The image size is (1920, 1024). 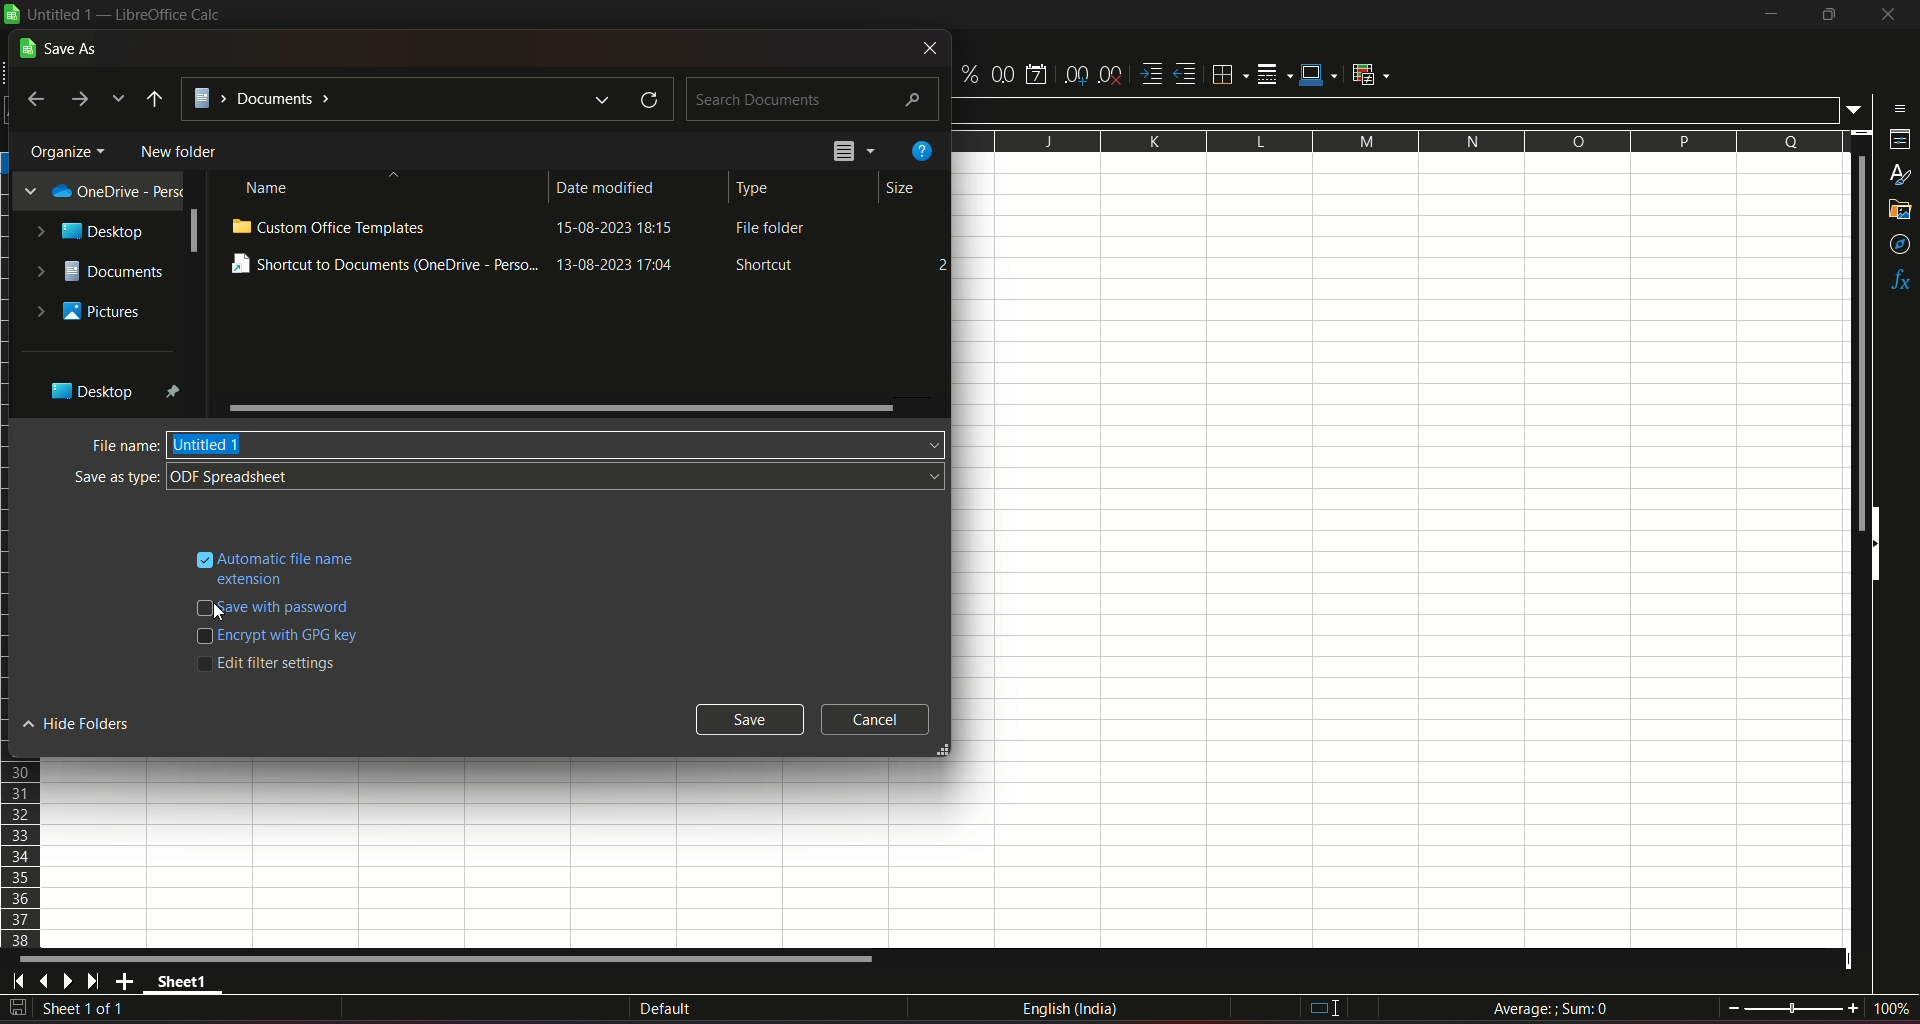 What do you see at coordinates (853, 153) in the screenshot?
I see `files` at bounding box center [853, 153].